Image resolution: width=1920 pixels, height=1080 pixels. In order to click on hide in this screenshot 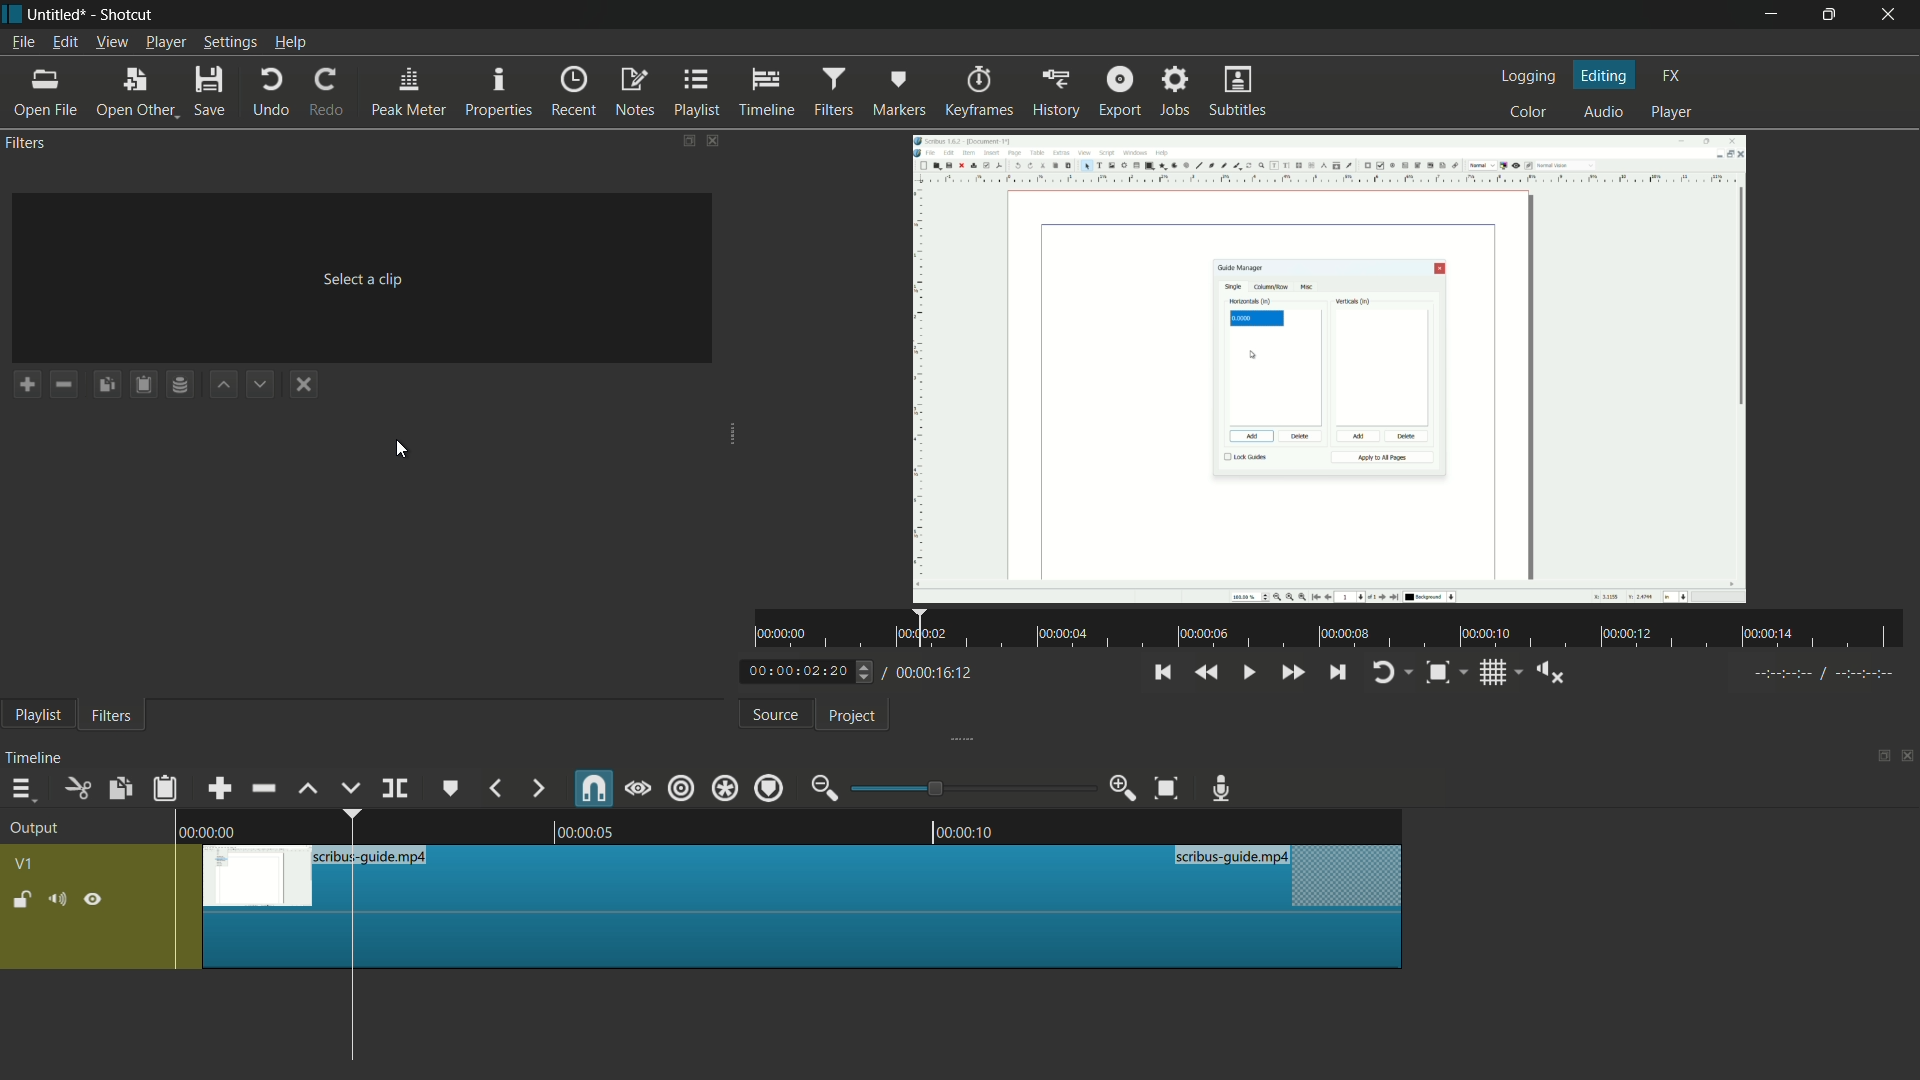, I will do `click(94, 901)`.